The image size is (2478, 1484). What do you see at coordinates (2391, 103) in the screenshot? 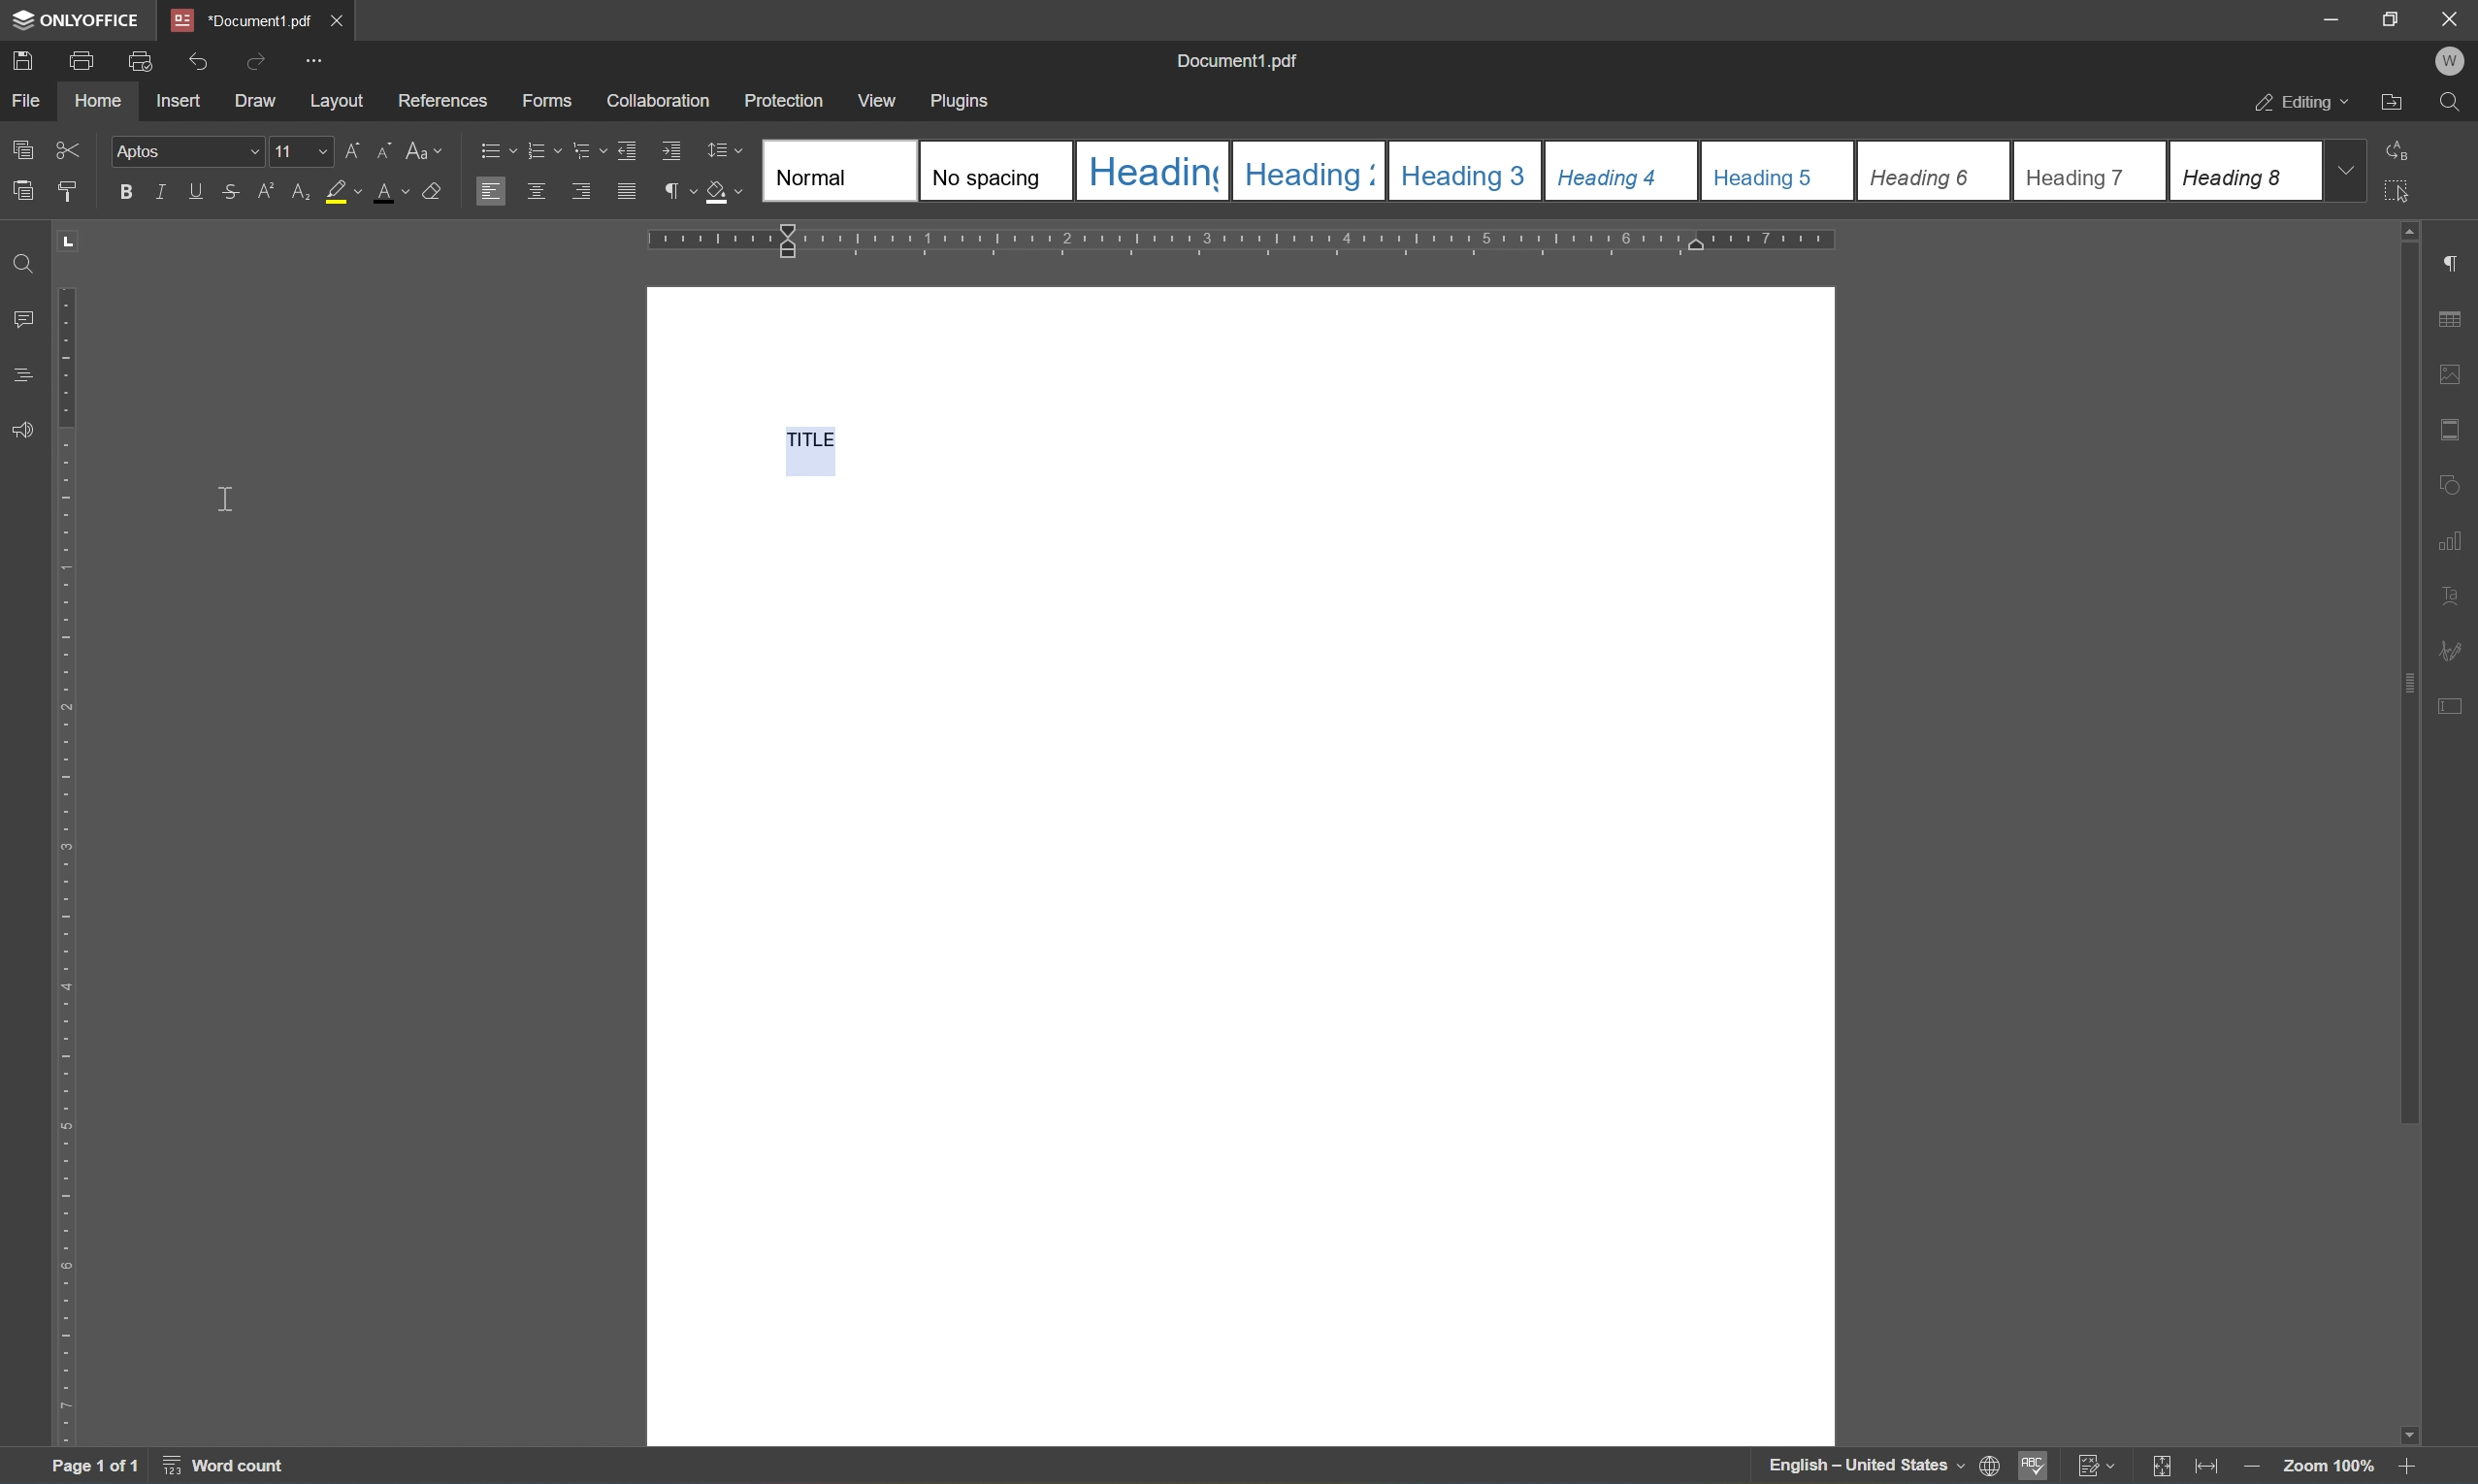
I see `open file location` at bounding box center [2391, 103].